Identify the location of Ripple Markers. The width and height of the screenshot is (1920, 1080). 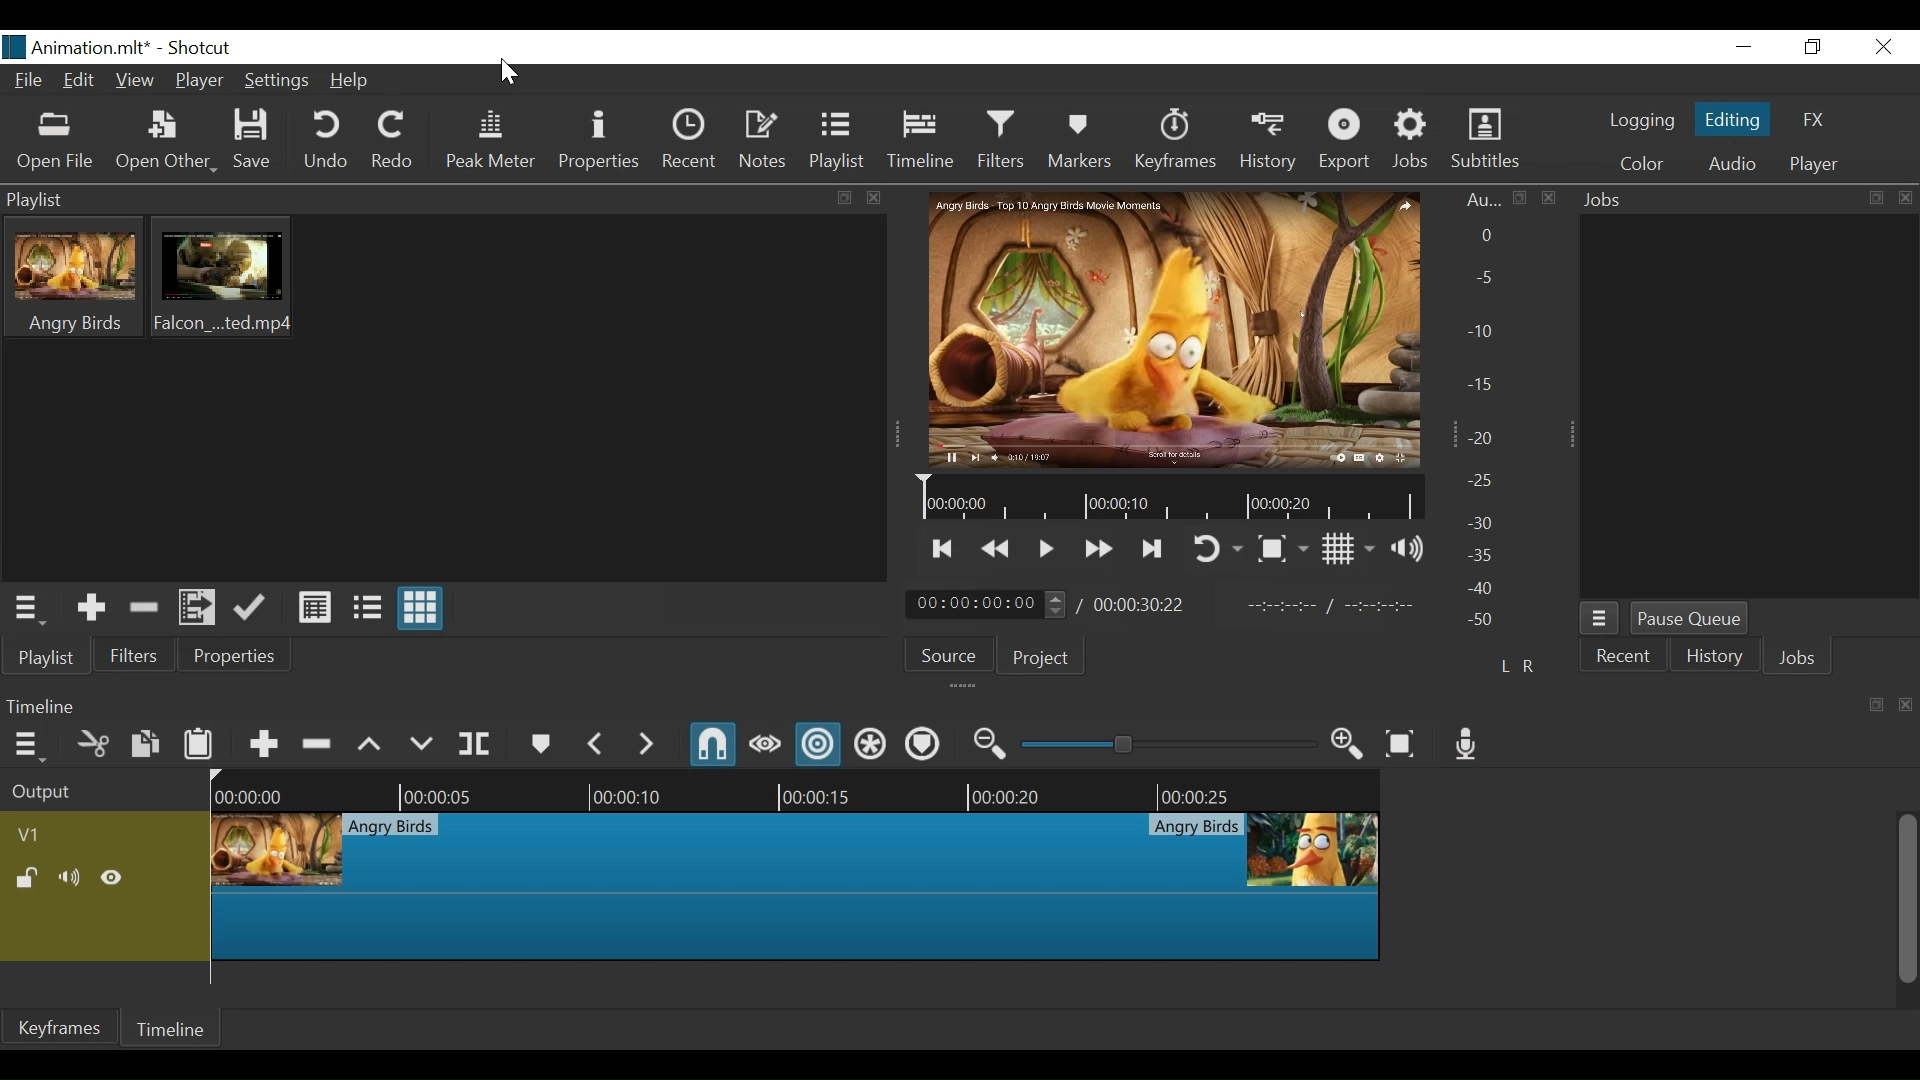
(923, 744).